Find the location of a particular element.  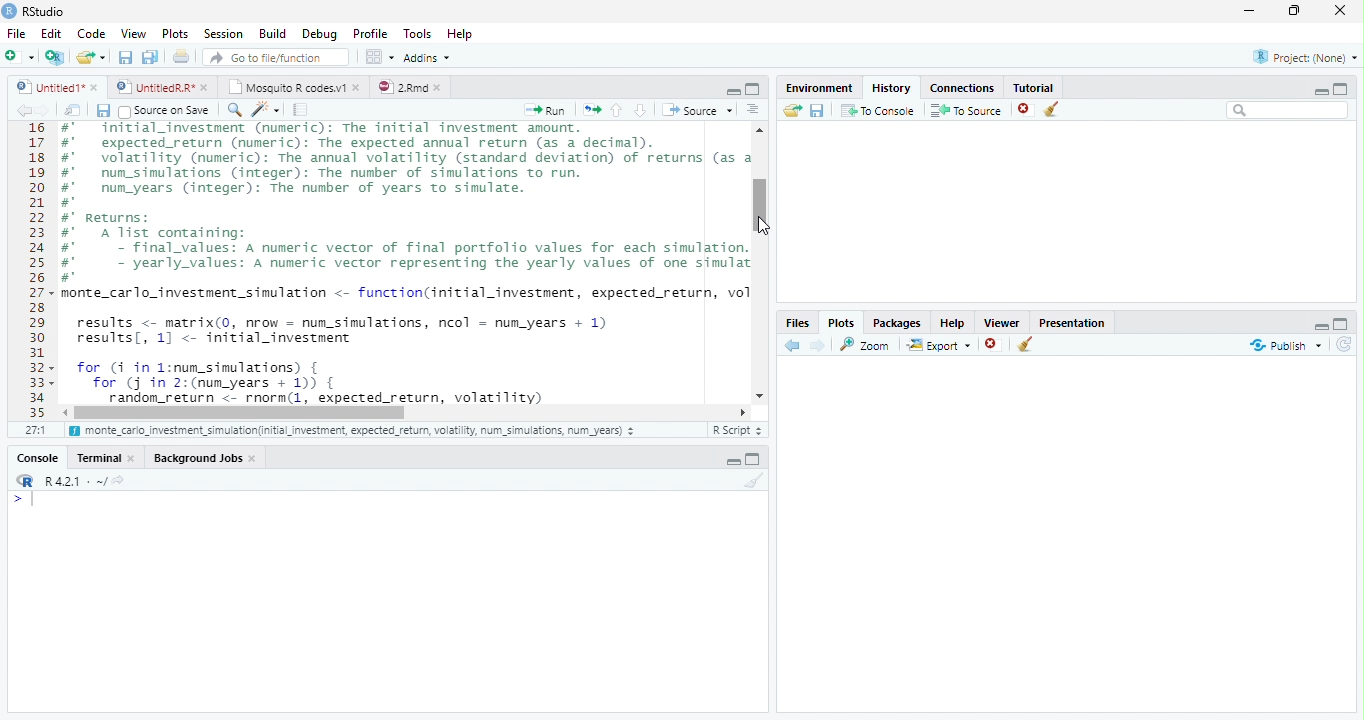

styedi® © © Untite is located at coordinates (162, 87).